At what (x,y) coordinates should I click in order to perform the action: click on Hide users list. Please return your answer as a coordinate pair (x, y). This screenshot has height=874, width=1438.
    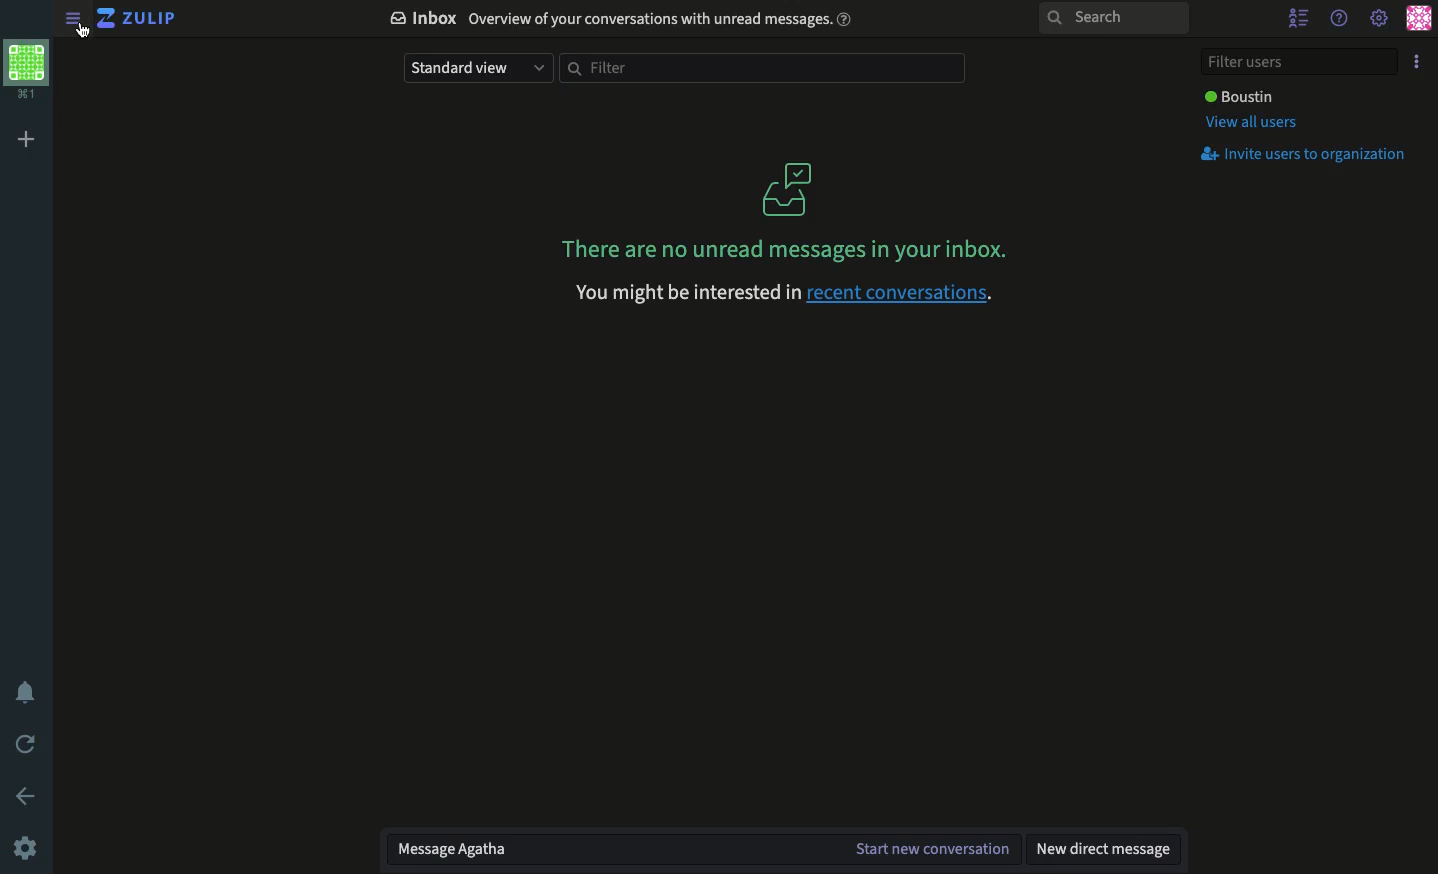
    Looking at the image, I should click on (1300, 19).